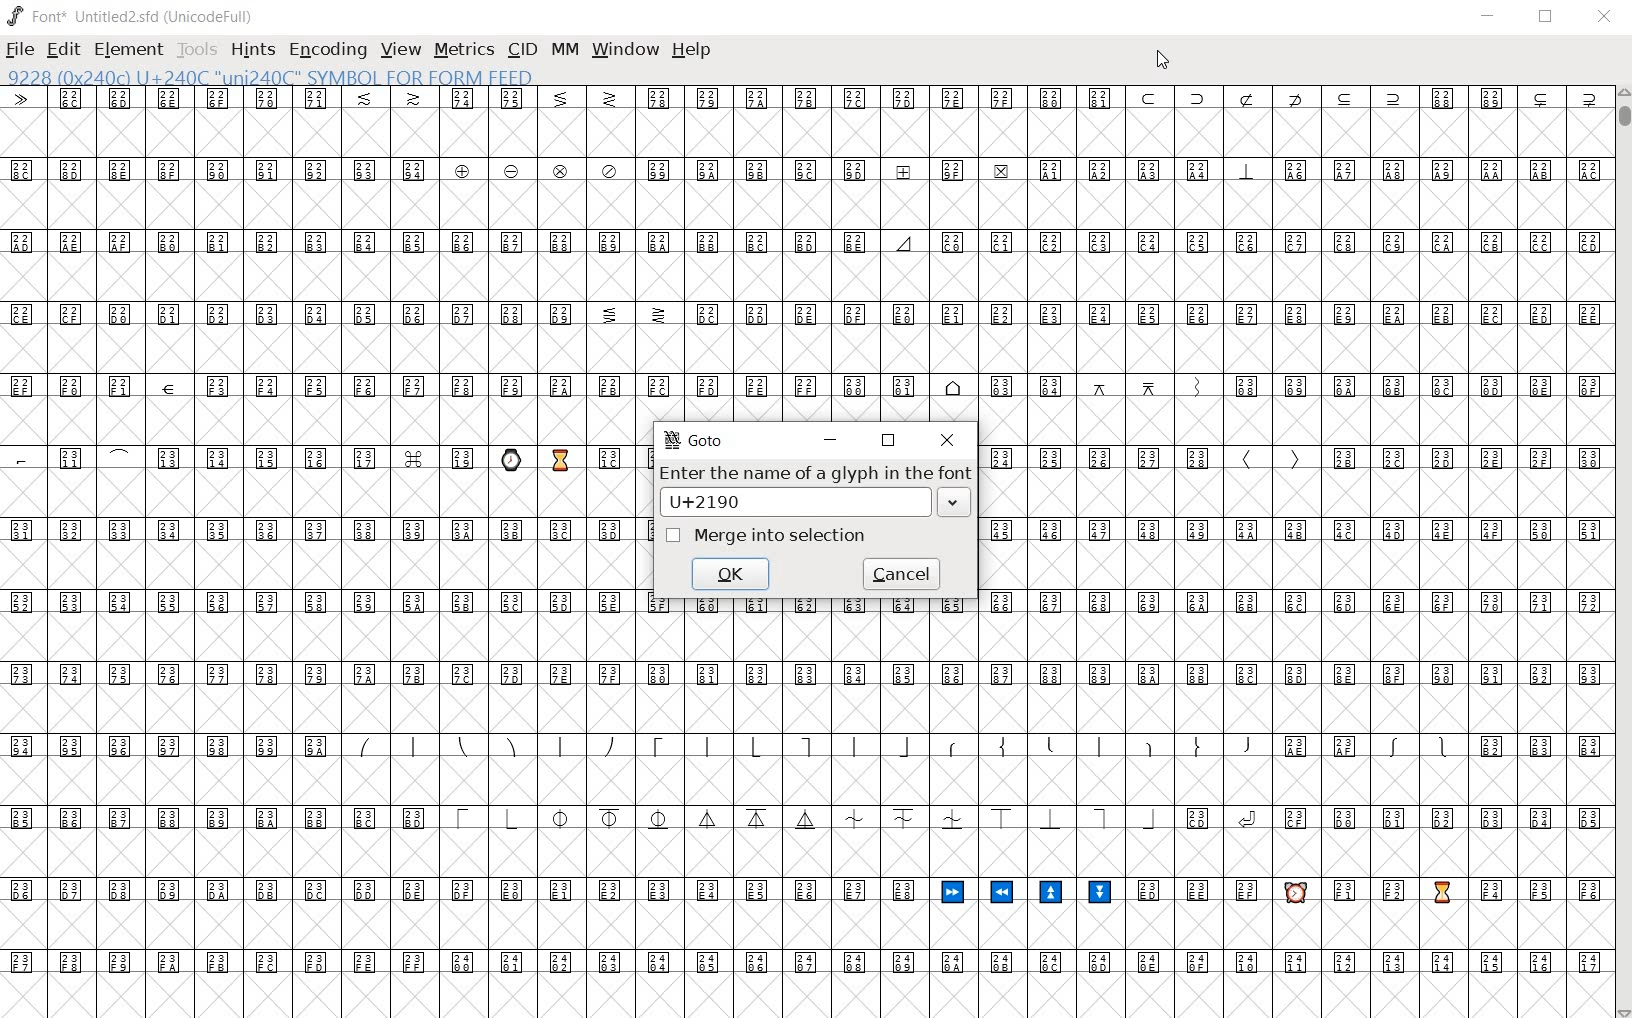  I want to click on Enter the name of a glyph in the font, so click(815, 491).